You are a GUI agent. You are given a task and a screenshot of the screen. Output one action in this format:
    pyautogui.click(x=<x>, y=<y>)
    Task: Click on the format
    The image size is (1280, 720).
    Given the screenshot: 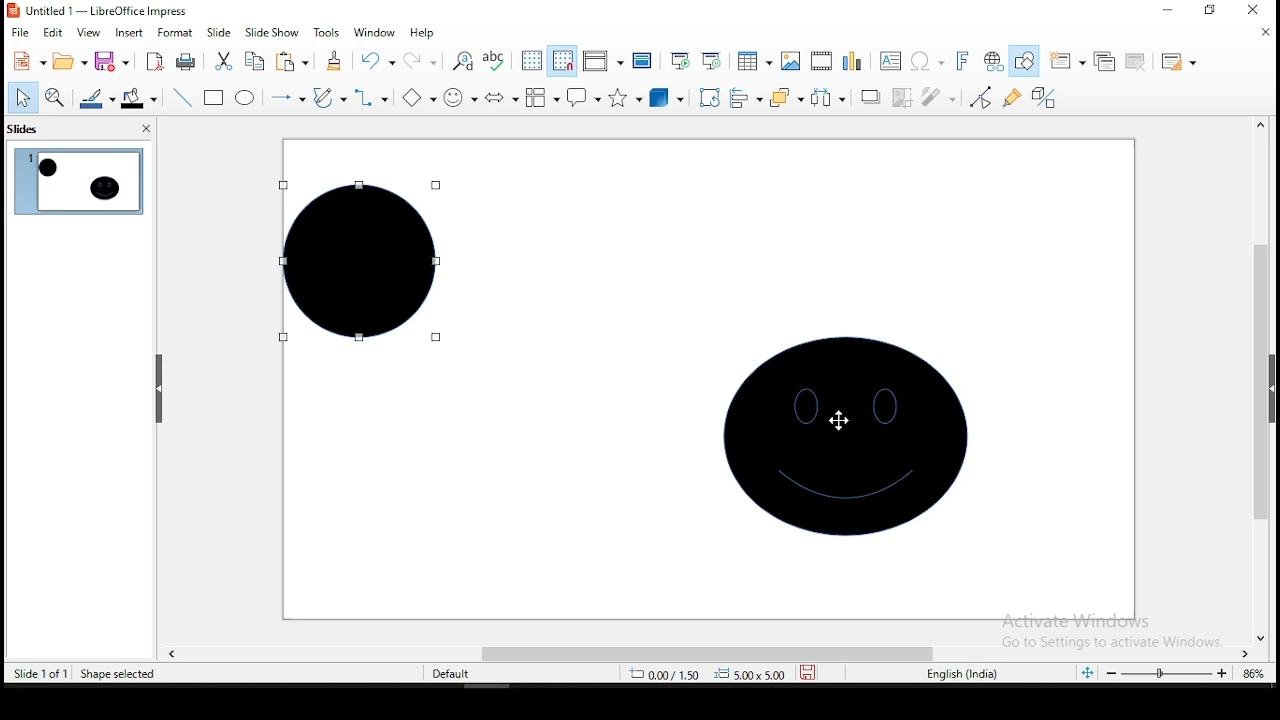 What is the action you would take?
    pyautogui.click(x=176, y=33)
    